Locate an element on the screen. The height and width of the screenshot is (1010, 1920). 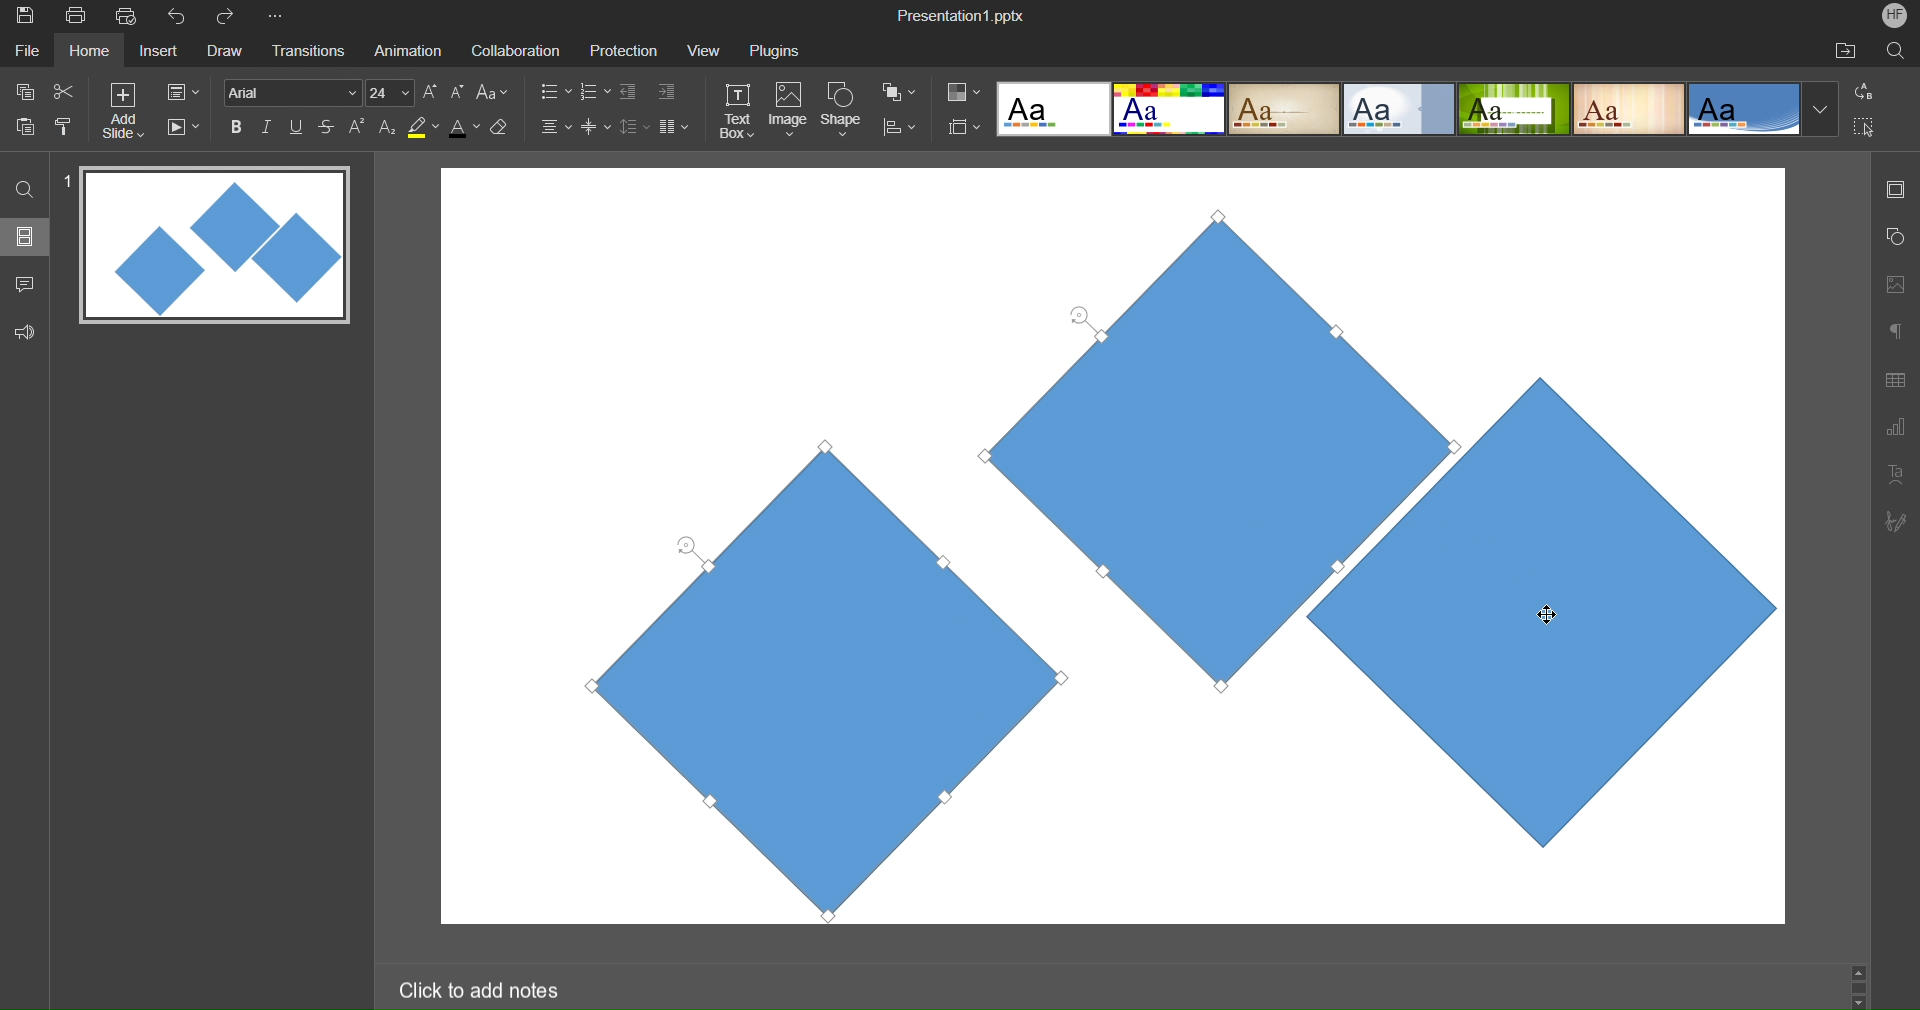
copy is located at coordinates (22, 91).